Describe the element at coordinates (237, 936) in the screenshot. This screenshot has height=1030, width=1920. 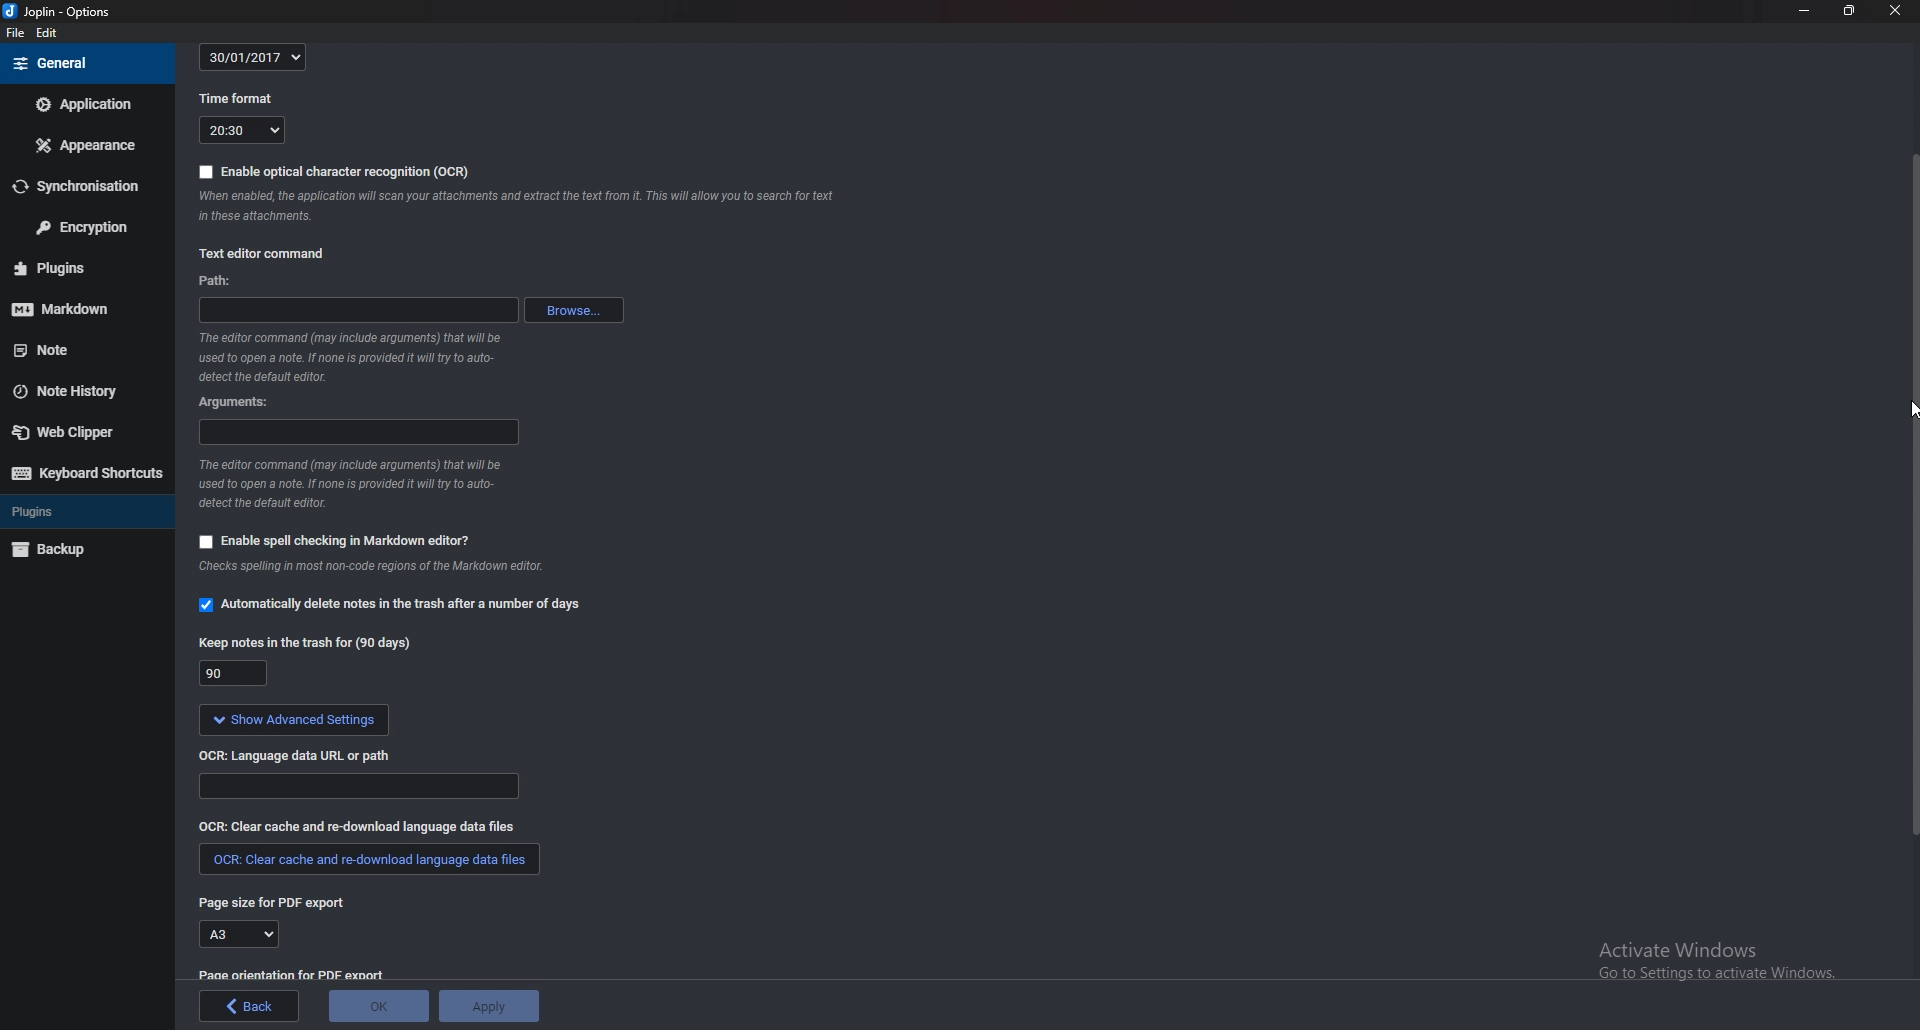
I see `A3` at that location.